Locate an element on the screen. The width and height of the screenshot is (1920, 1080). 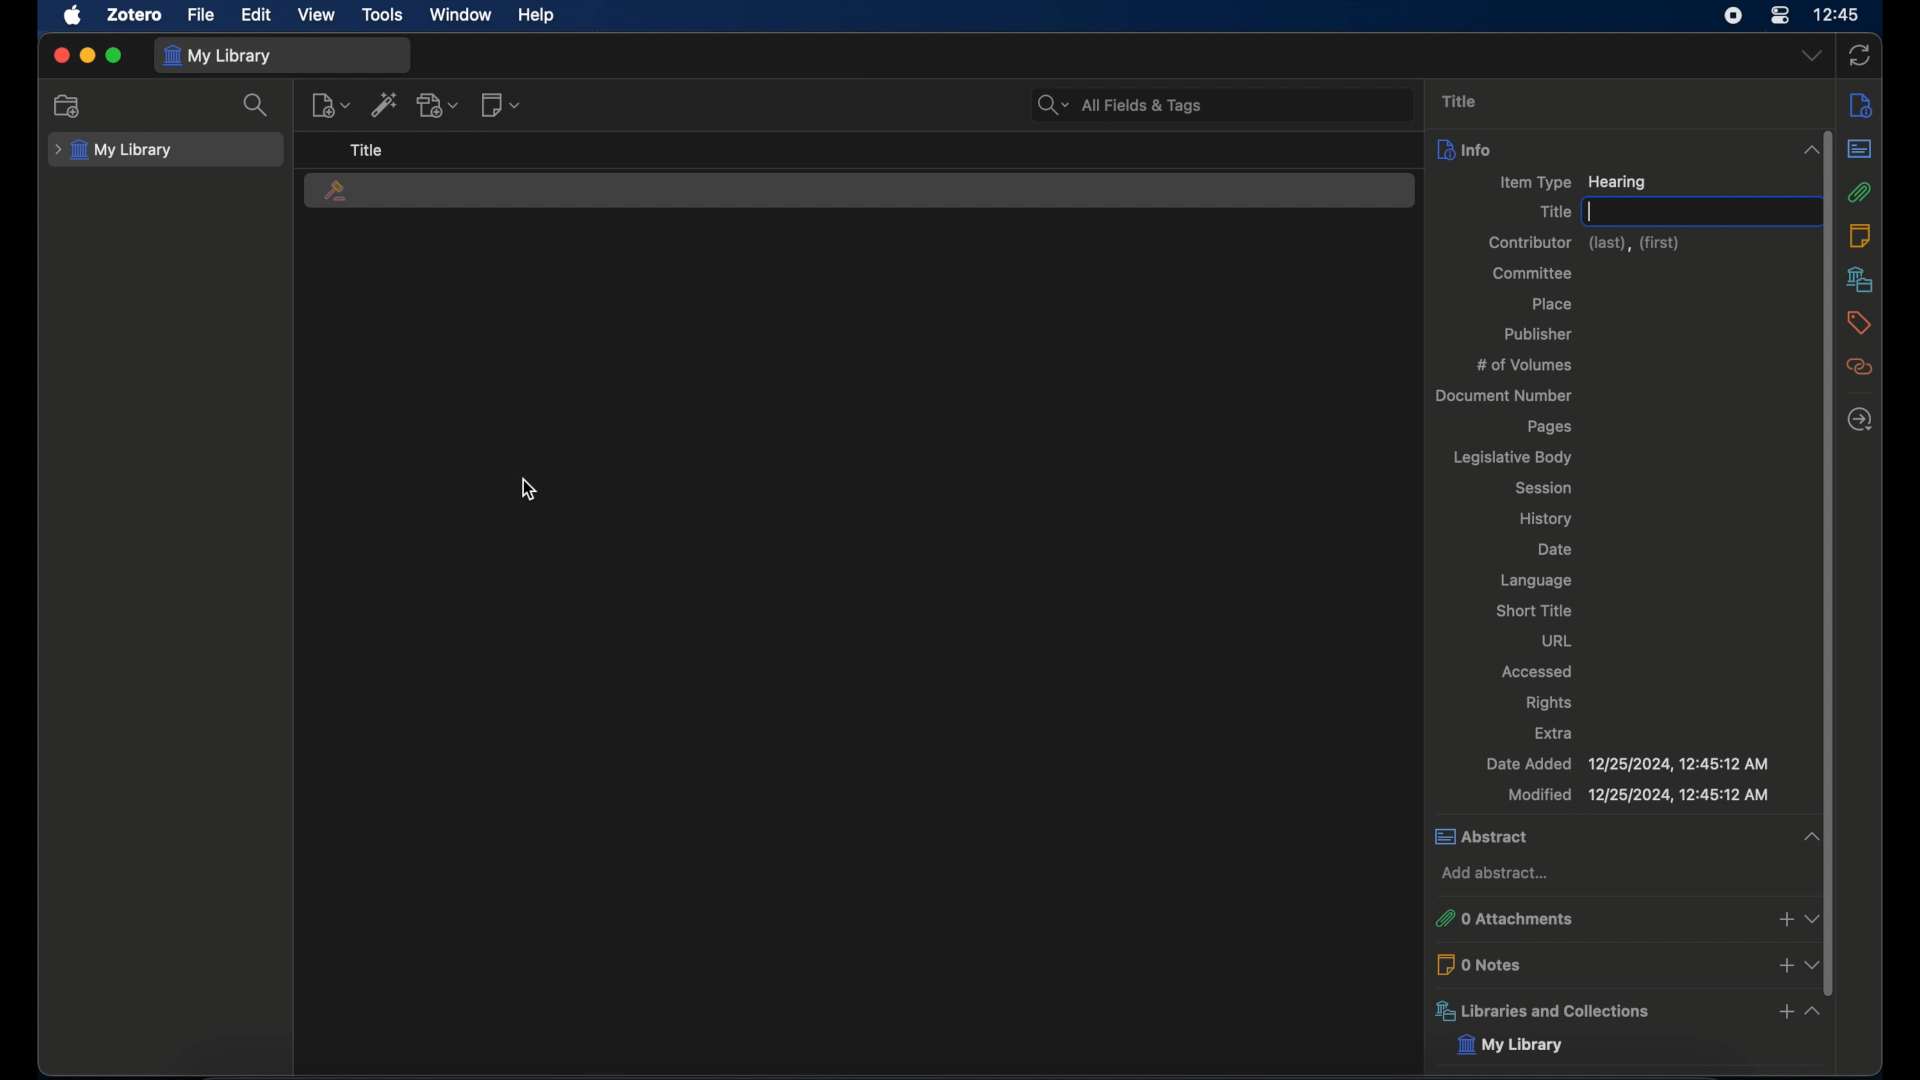
pages is located at coordinates (1552, 427).